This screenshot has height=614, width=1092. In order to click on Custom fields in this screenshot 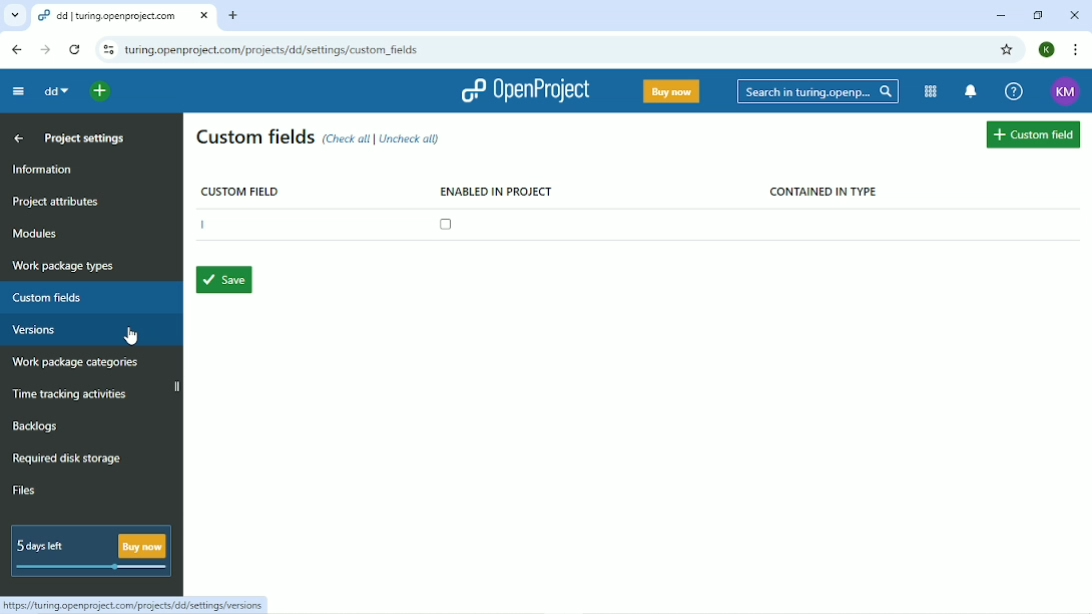, I will do `click(254, 139)`.